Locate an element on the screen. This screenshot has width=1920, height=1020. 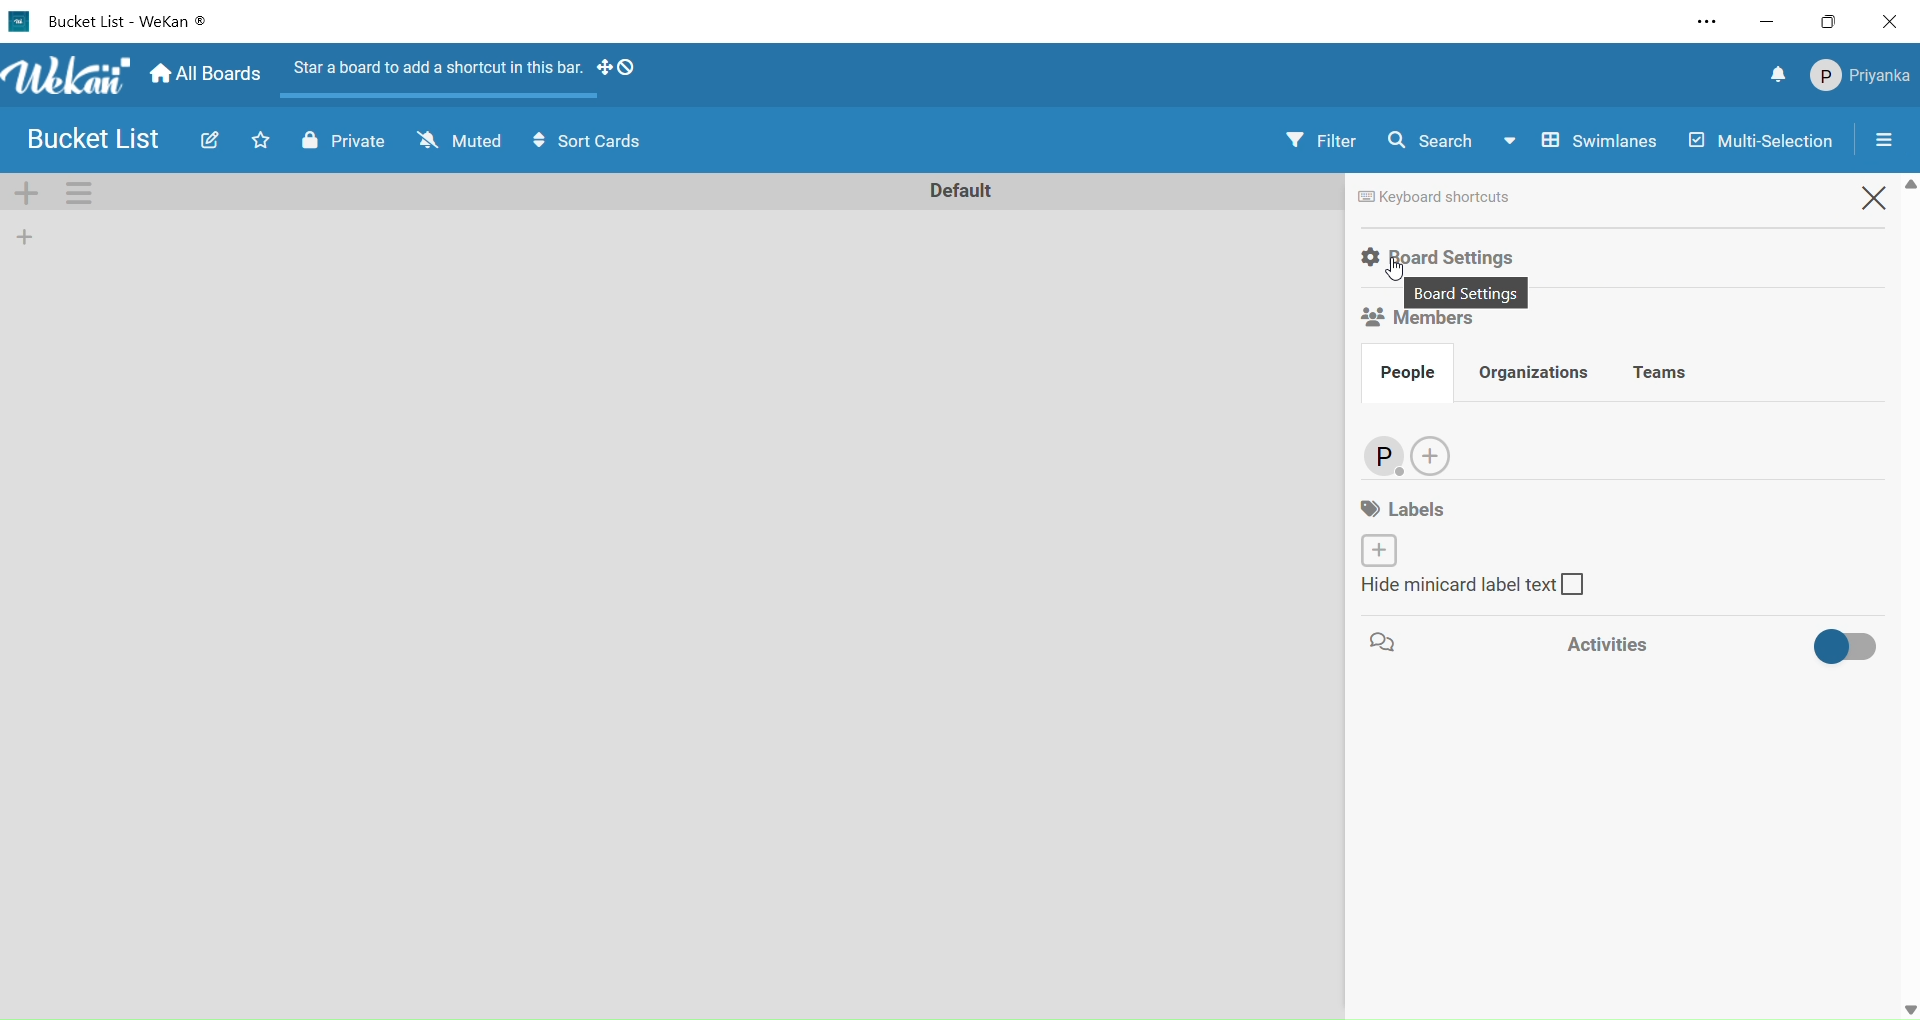
cursor is located at coordinates (1397, 273).